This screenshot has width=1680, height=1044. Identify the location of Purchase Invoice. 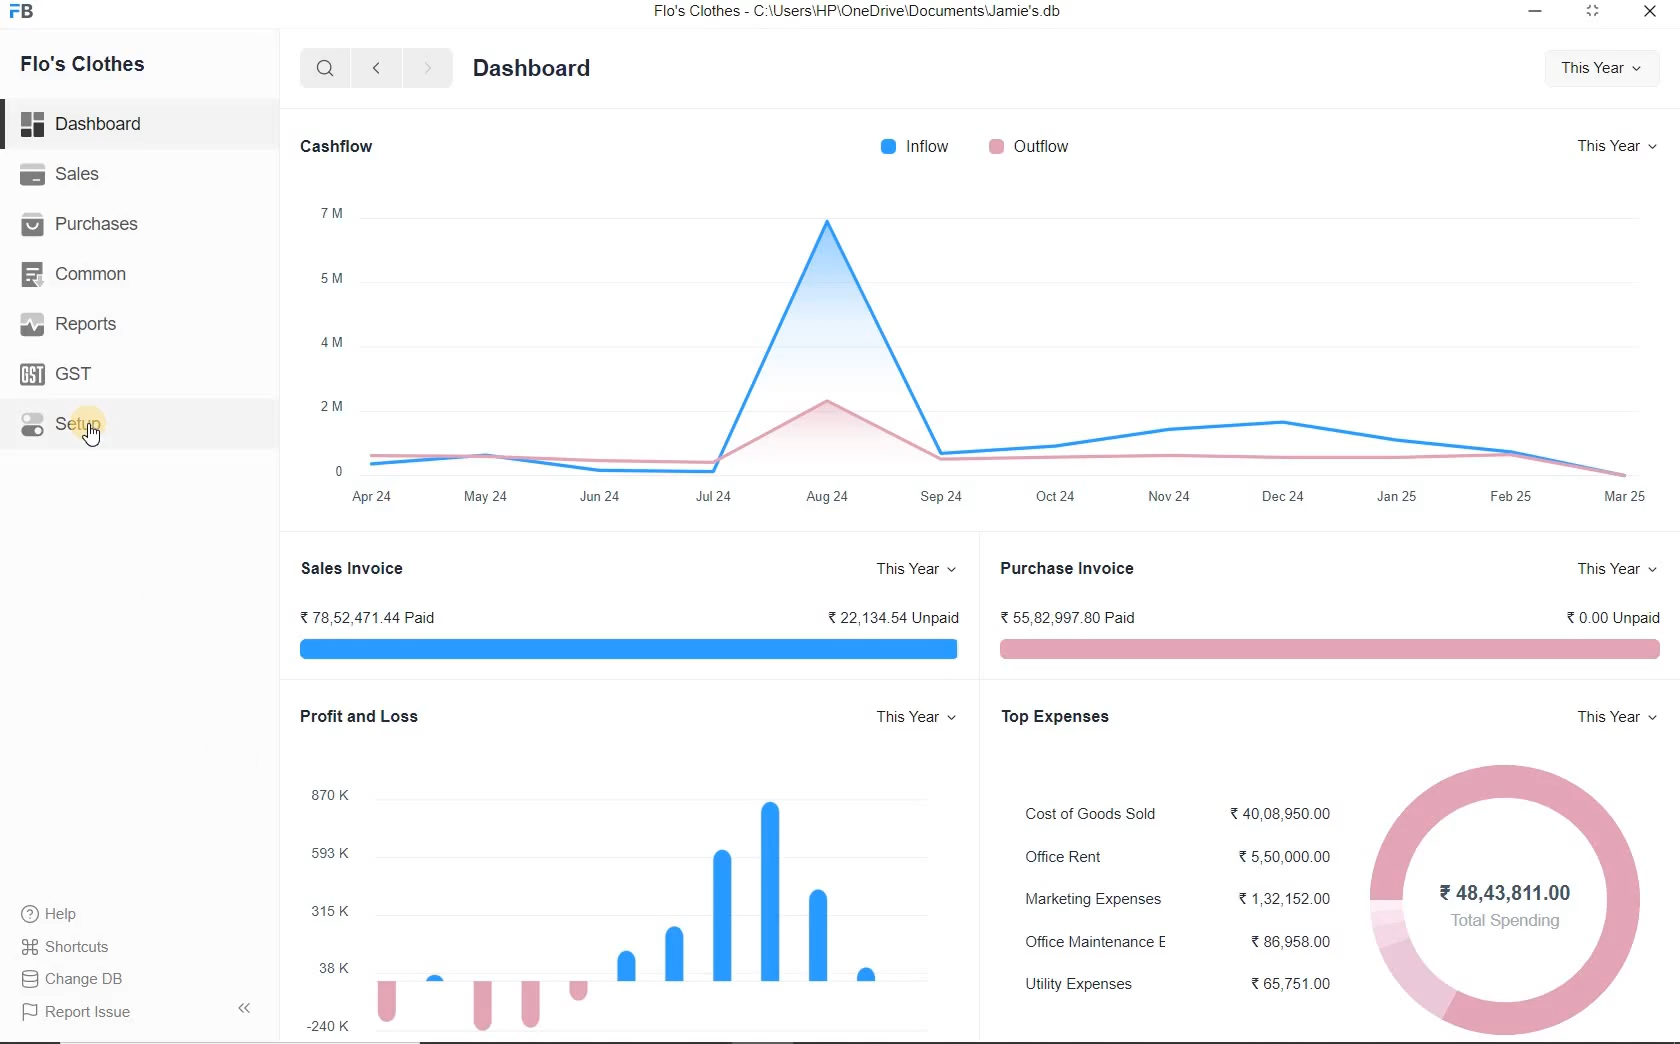
(1066, 568).